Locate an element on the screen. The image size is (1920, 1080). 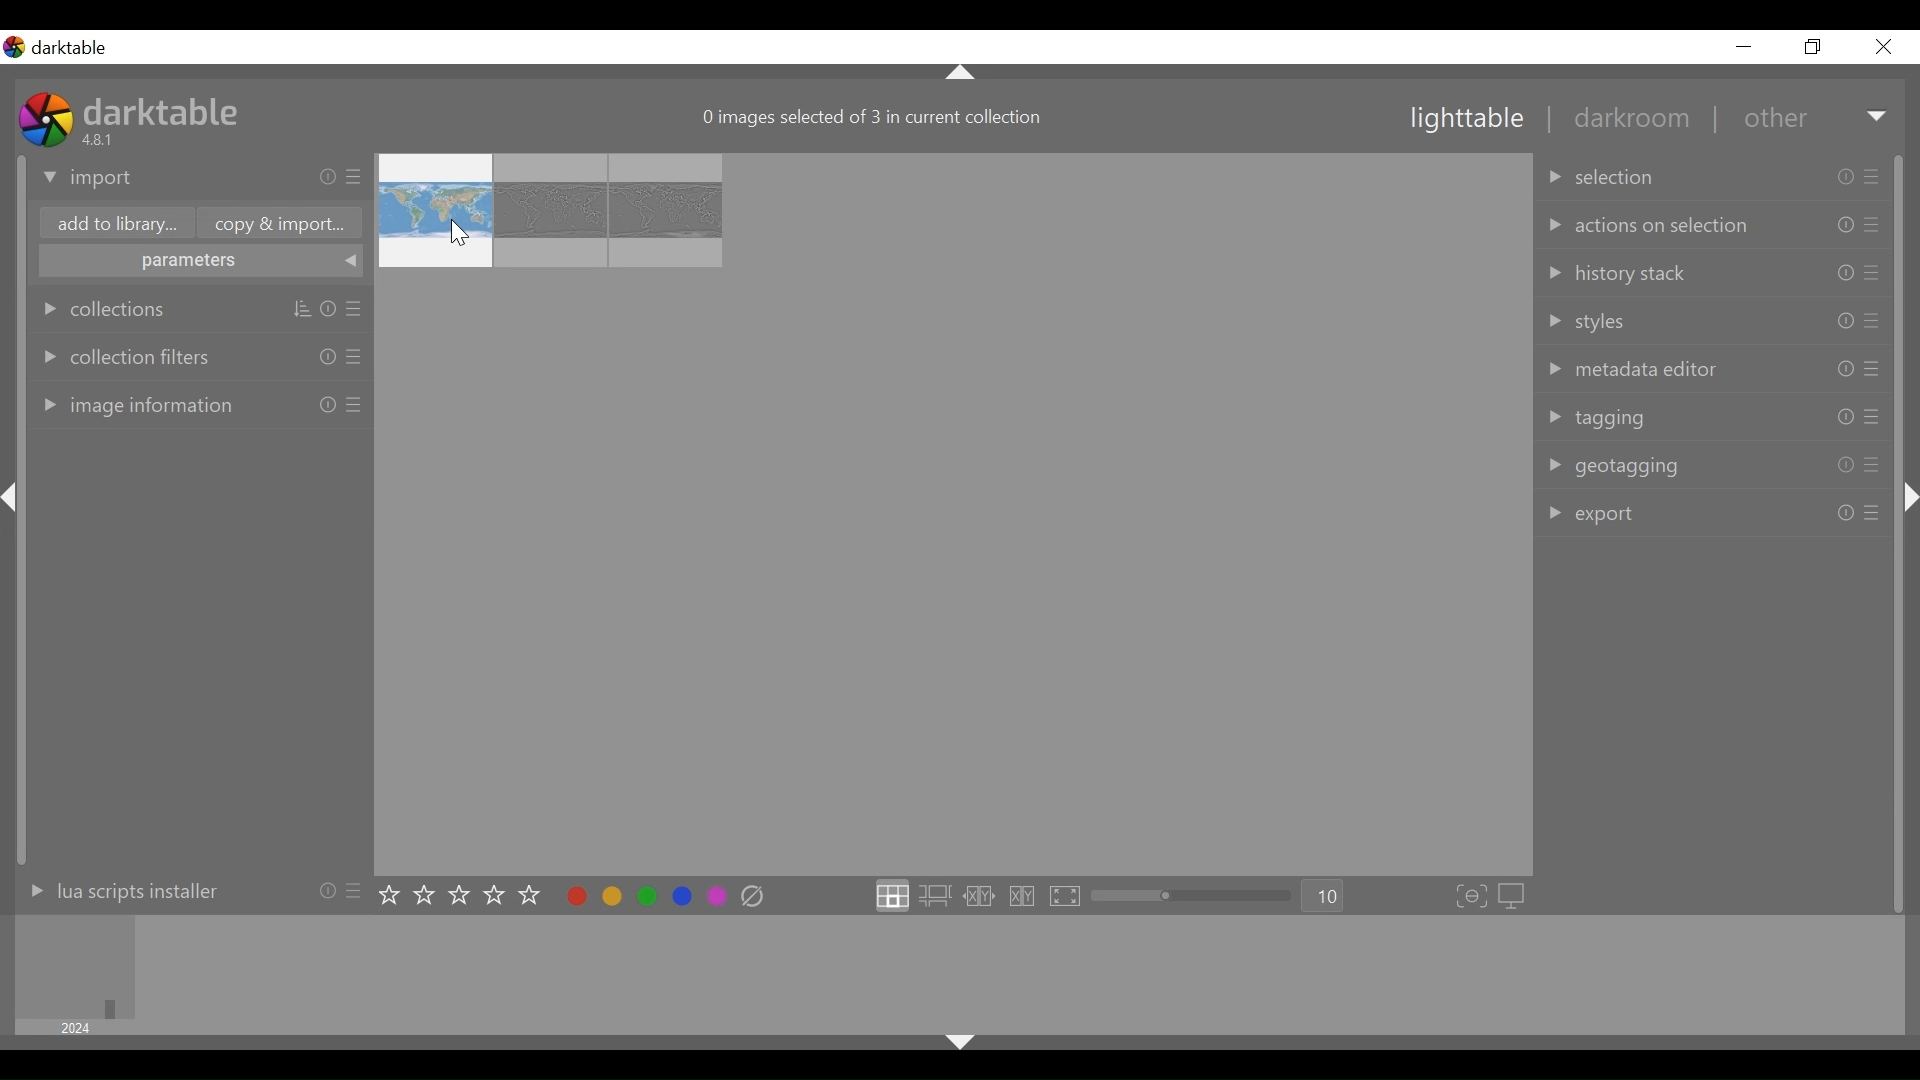
collection filters is located at coordinates (196, 351).